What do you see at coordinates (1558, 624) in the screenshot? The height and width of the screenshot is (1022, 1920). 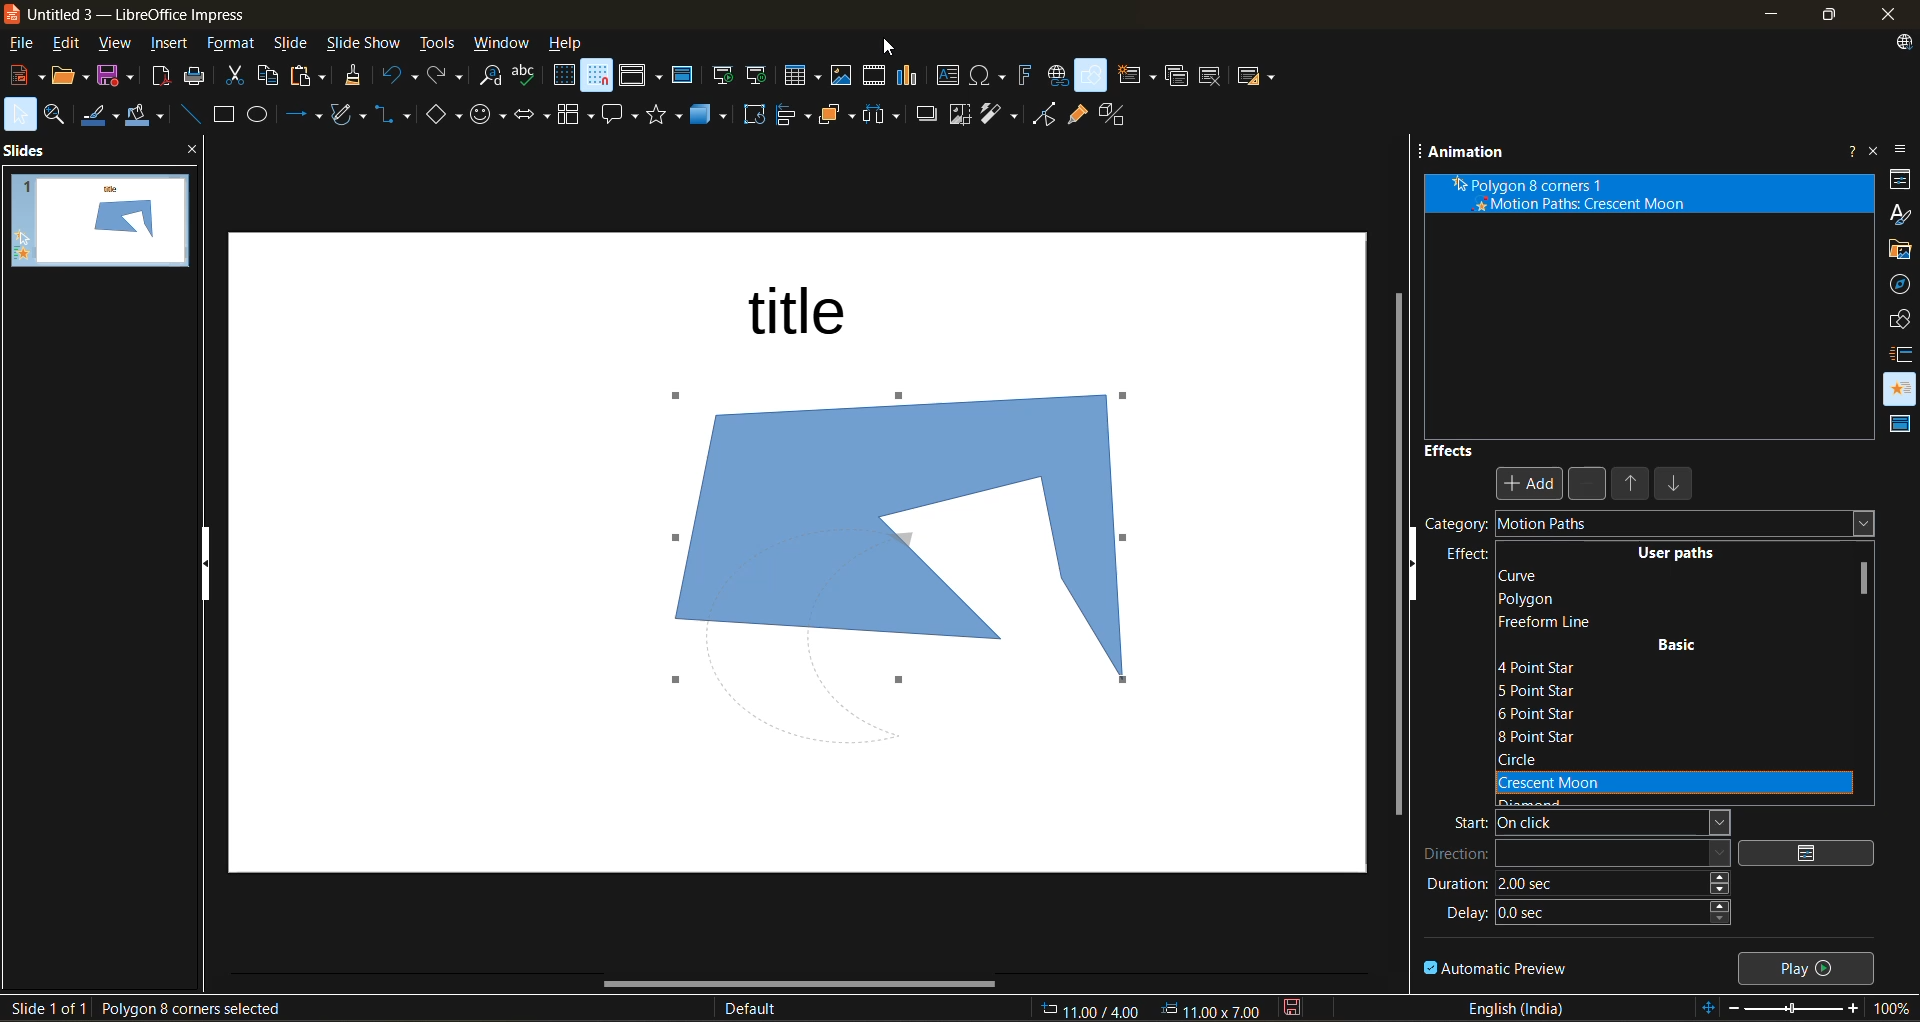 I see `freeform line` at bounding box center [1558, 624].